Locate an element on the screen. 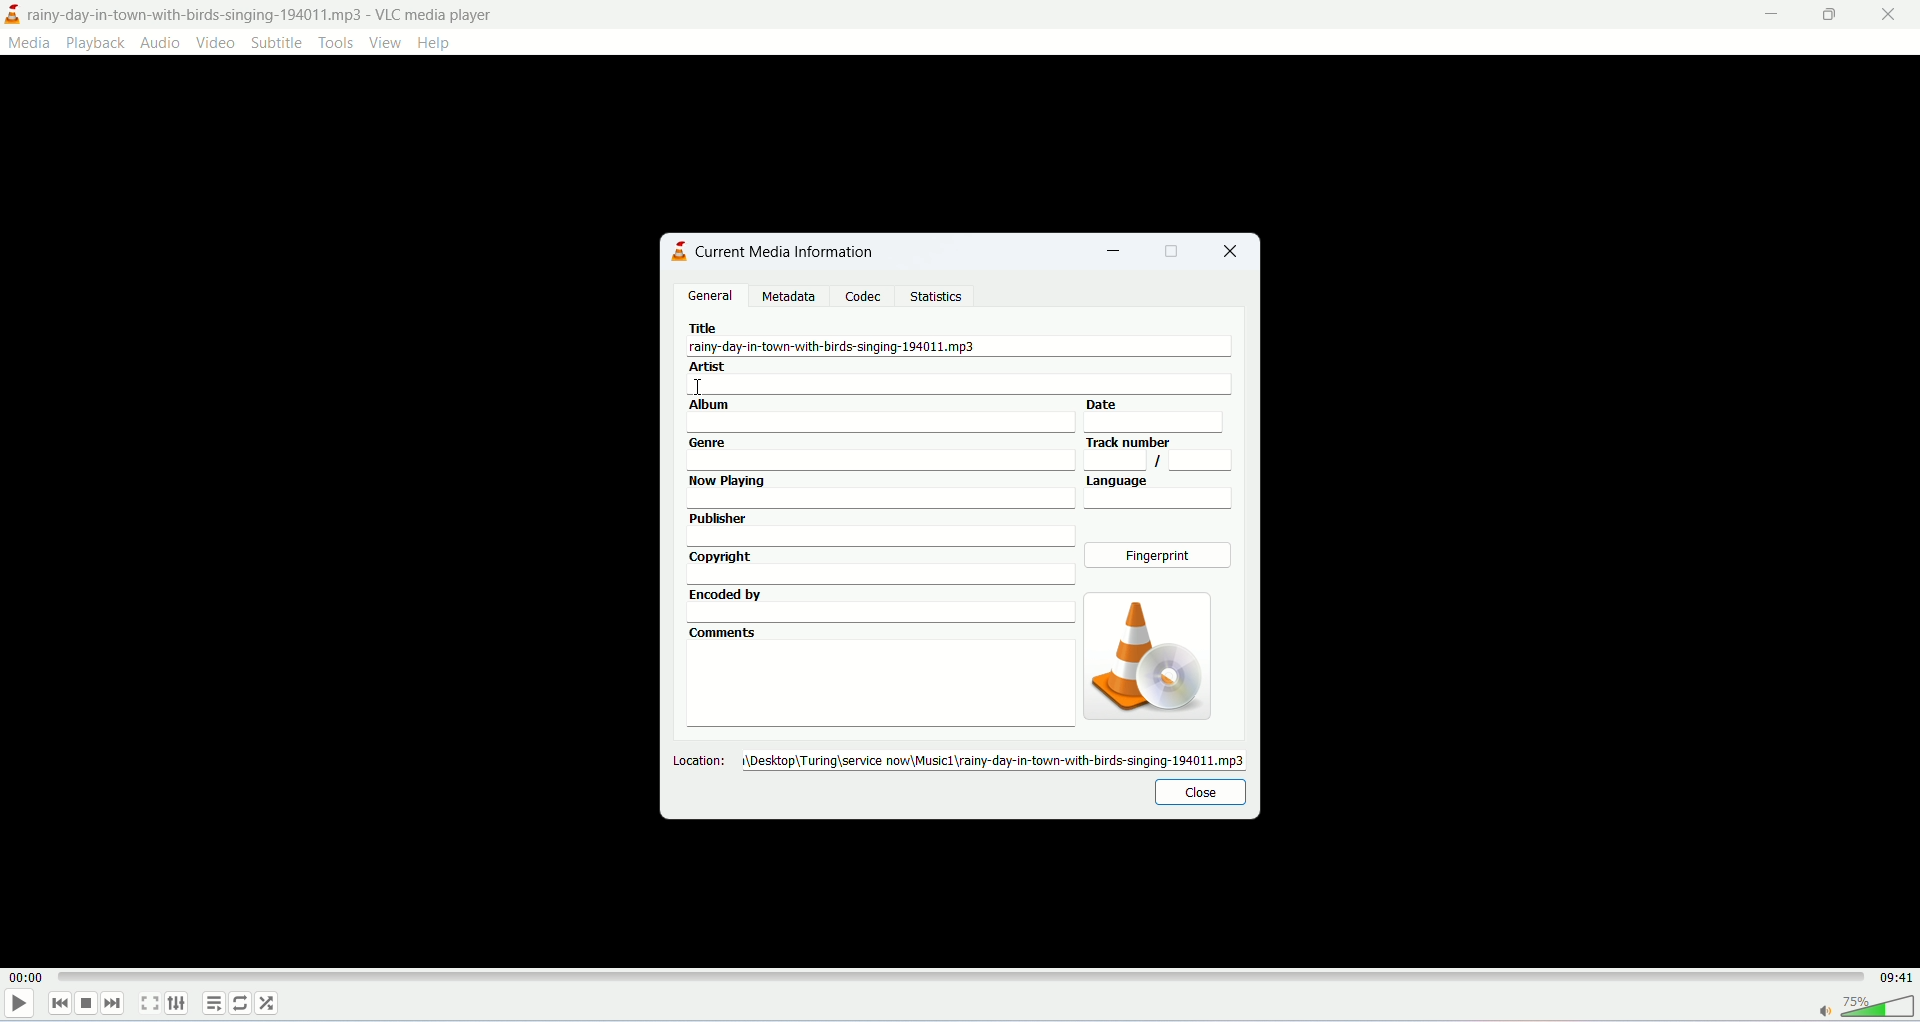  progress bar is located at coordinates (963, 976).